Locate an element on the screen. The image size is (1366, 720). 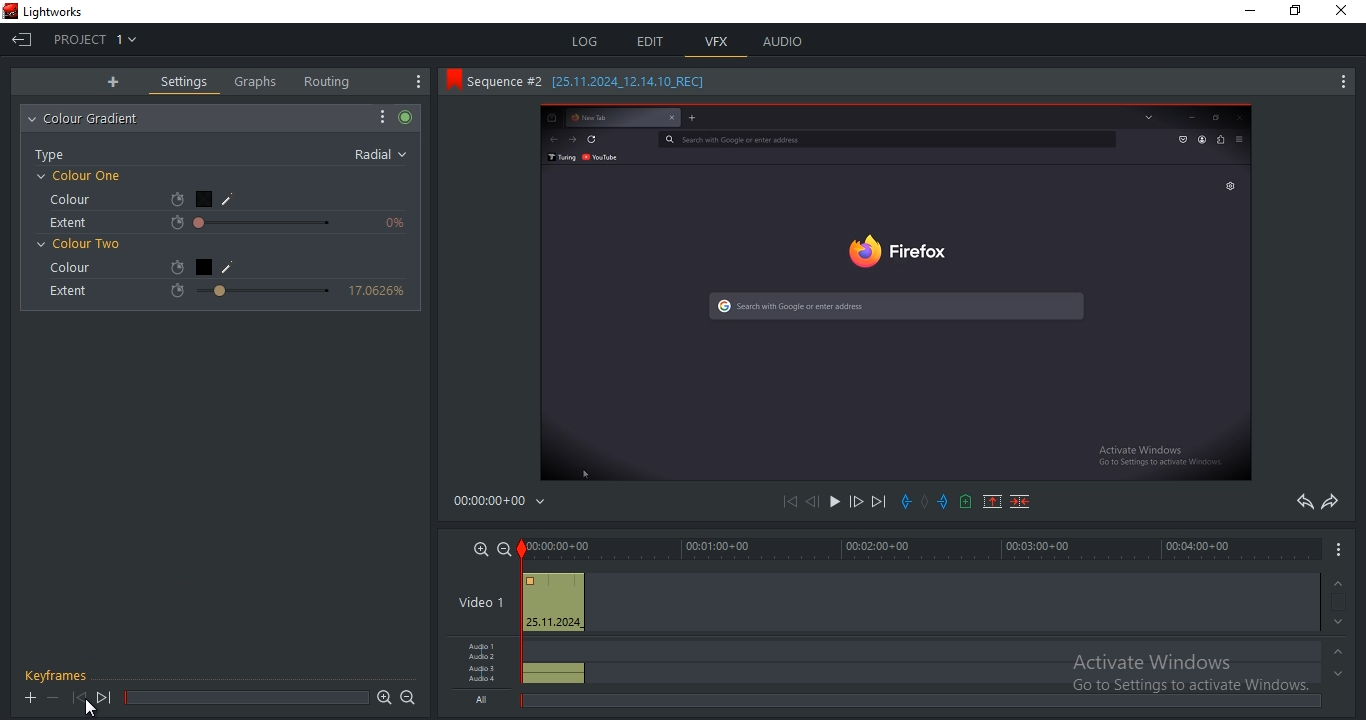
Audio 2 is located at coordinates (485, 658).